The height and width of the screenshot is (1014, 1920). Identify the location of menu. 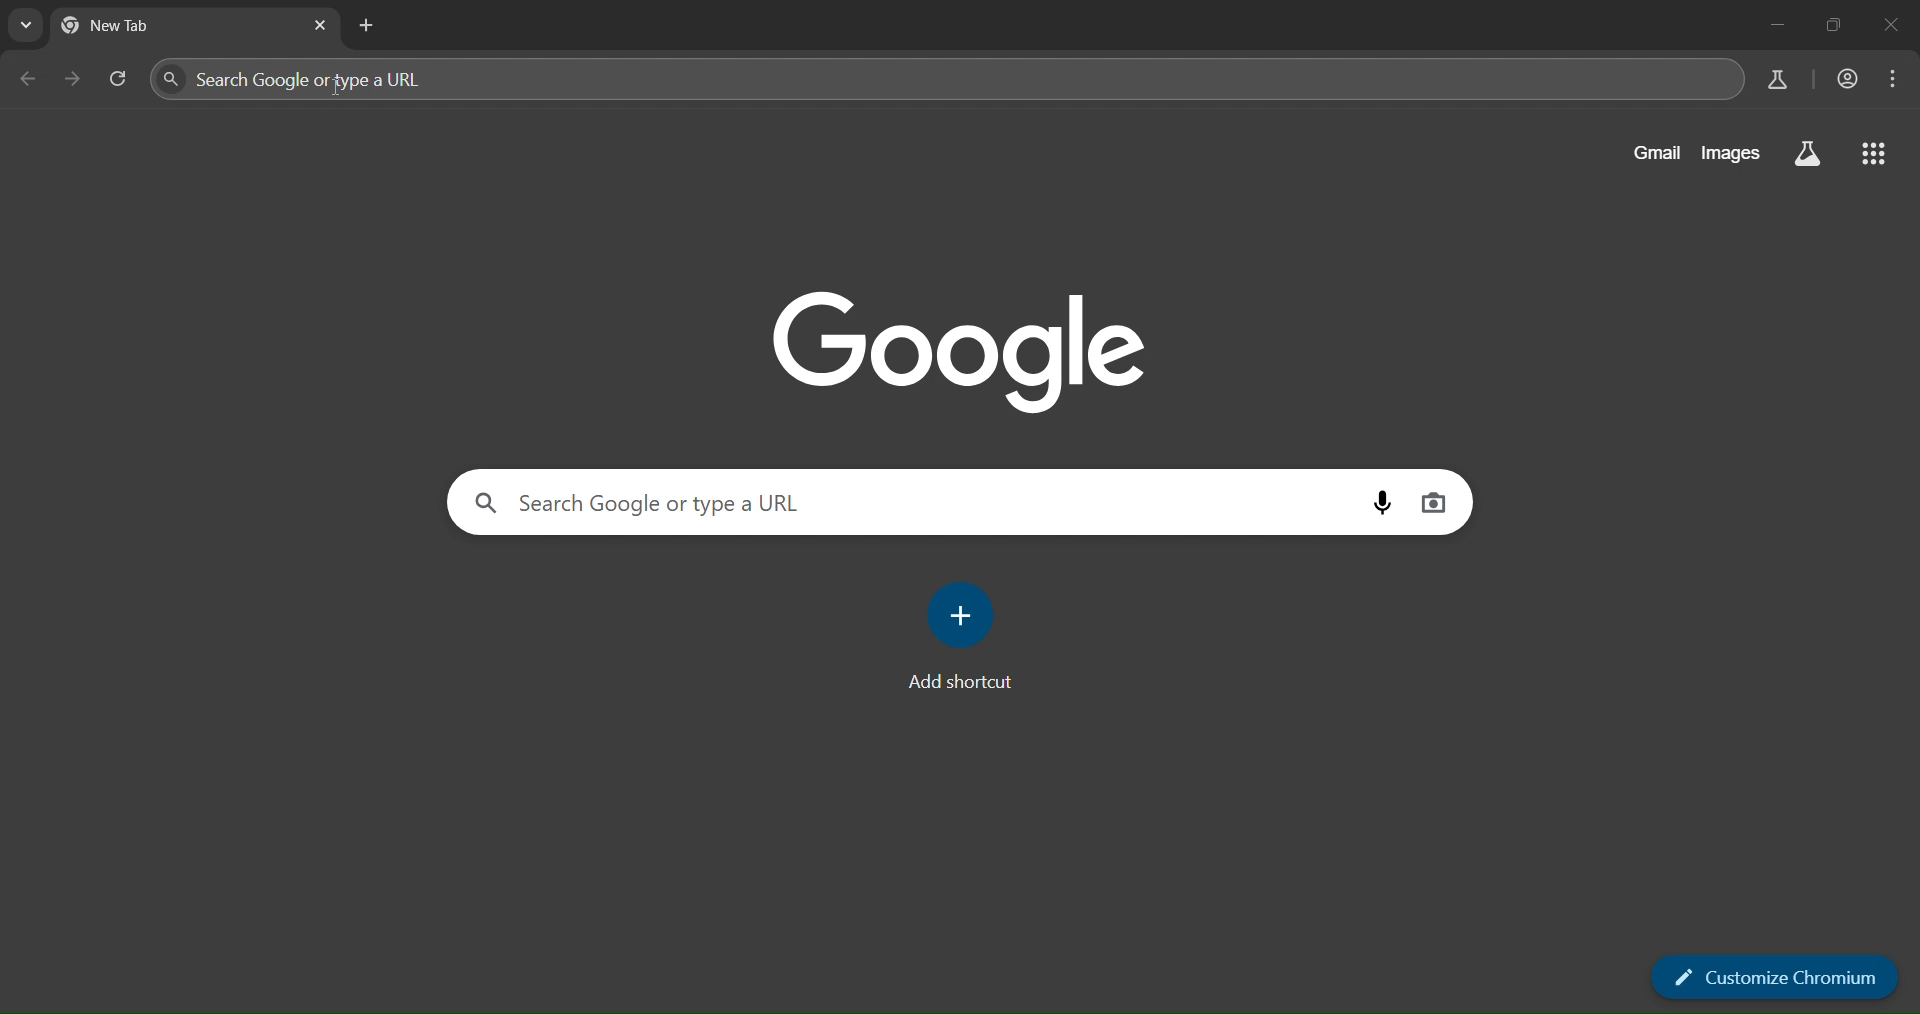
(1897, 79).